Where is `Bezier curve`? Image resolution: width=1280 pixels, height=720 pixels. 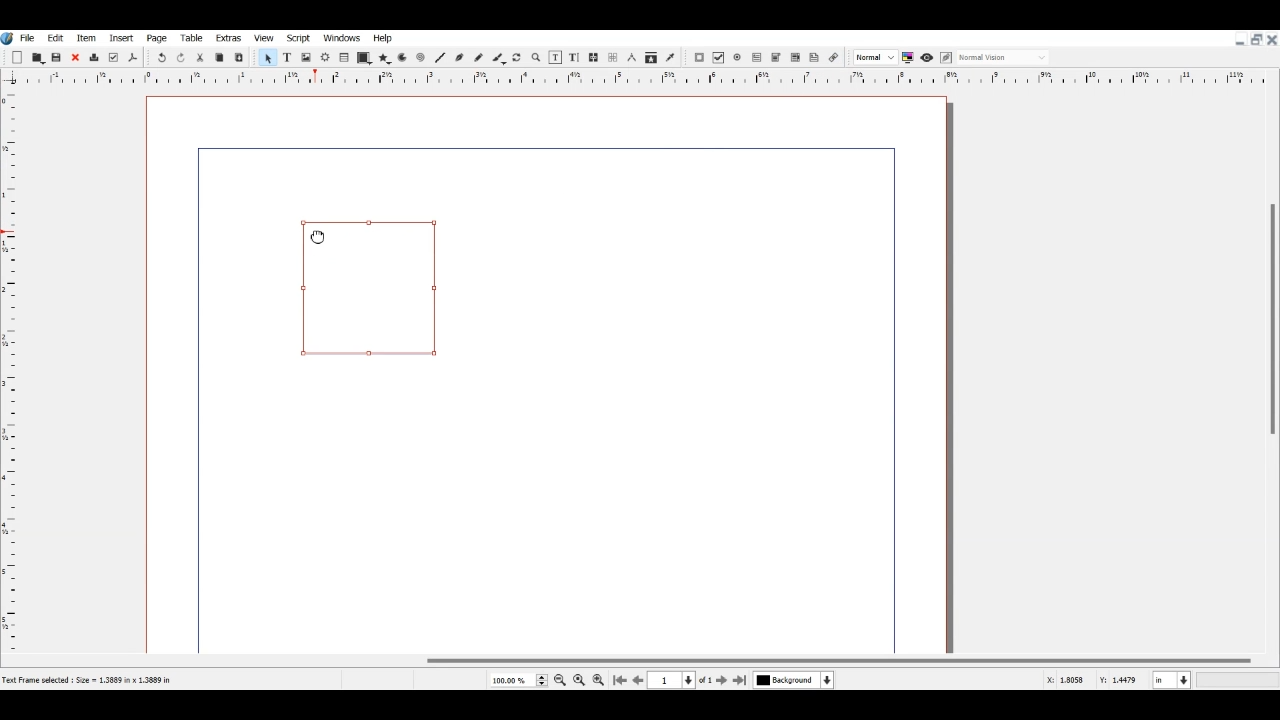
Bezier curve is located at coordinates (459, 57).